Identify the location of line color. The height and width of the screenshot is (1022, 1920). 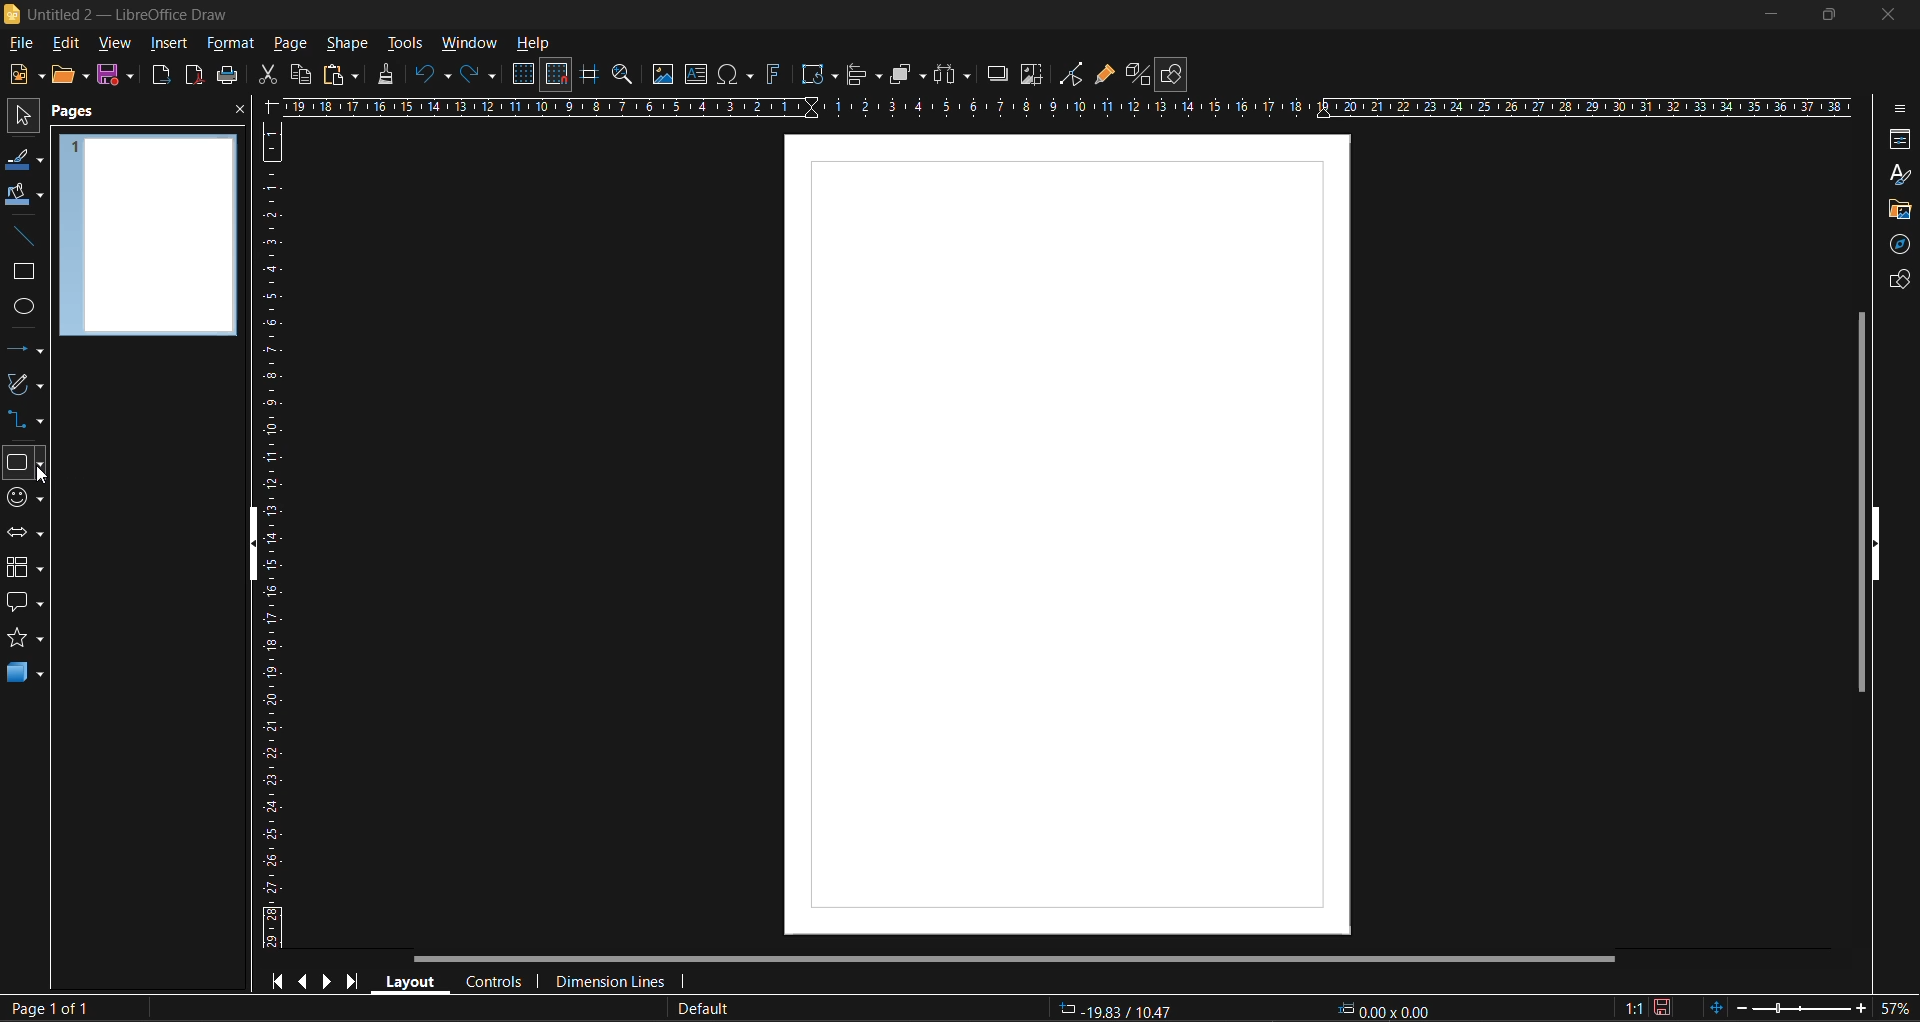
(25, 162).